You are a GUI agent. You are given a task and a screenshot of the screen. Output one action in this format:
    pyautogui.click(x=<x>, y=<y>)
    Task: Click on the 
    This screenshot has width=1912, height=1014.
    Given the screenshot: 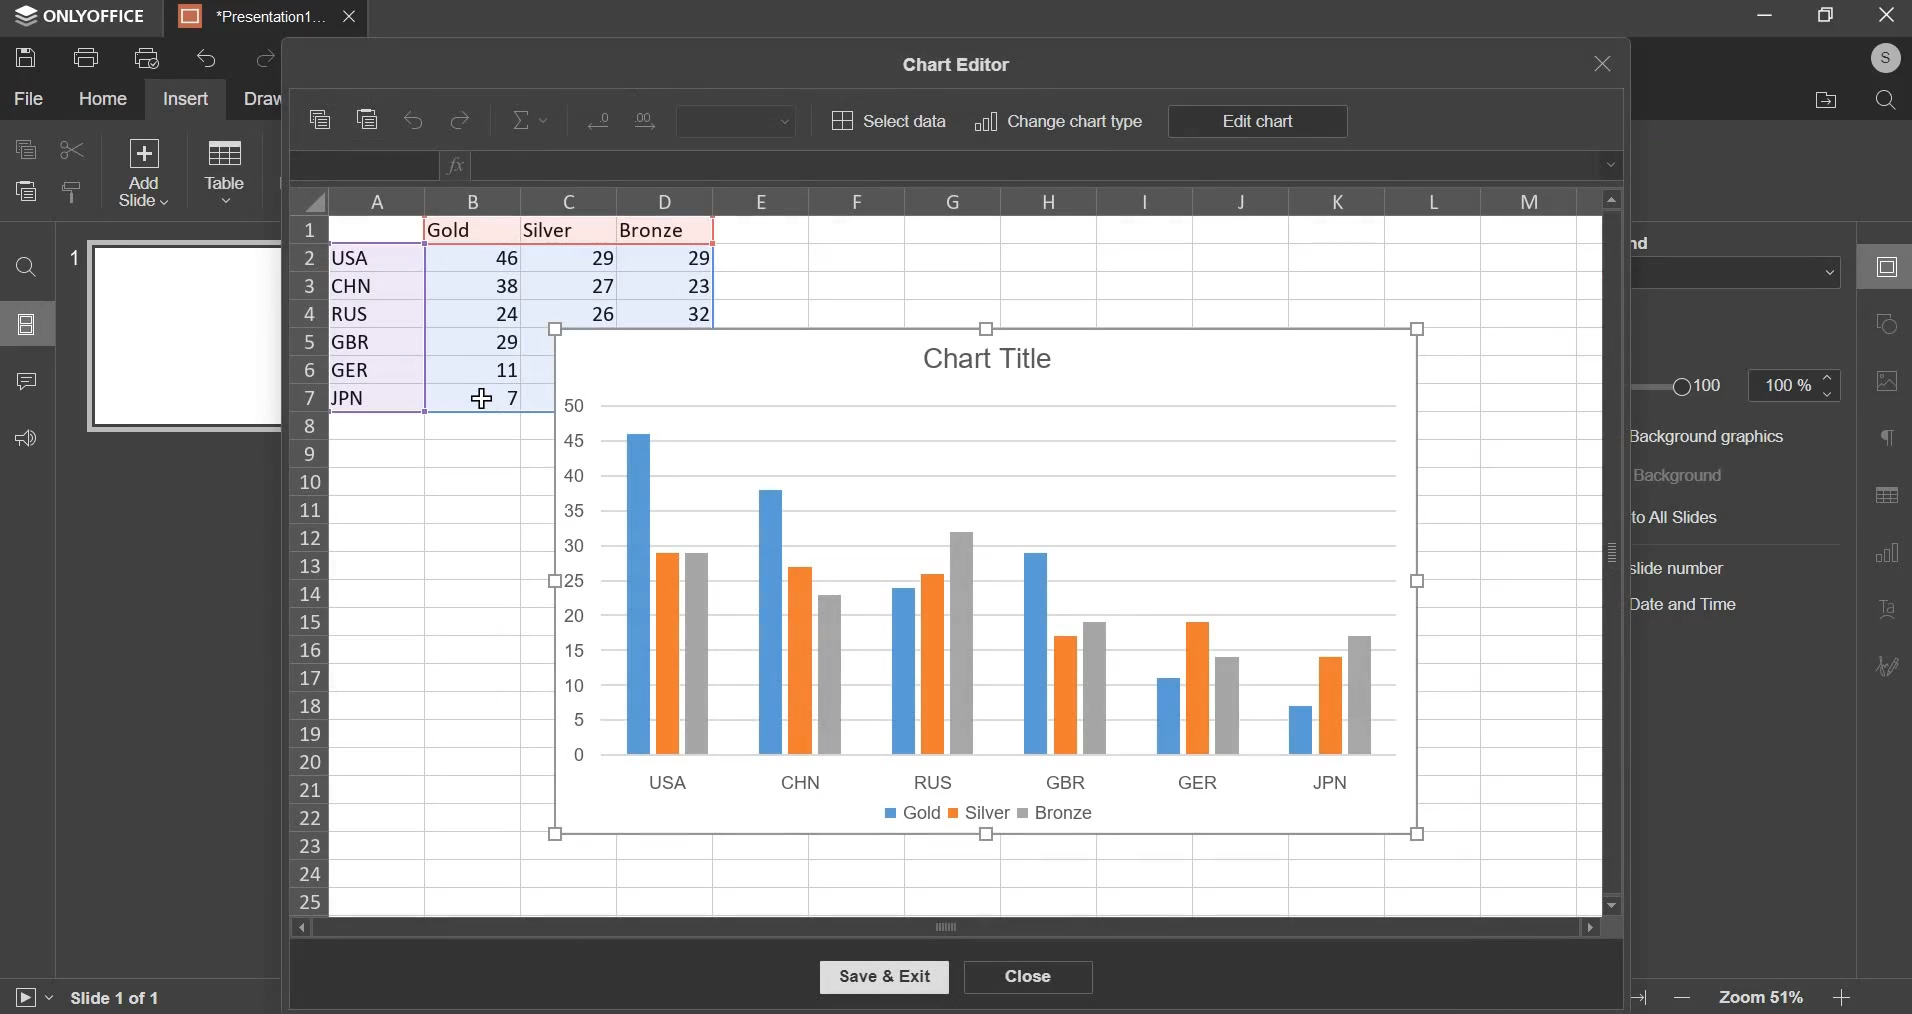 What is the action you would take?
    pyautogui.click(x=653, y=122)
    